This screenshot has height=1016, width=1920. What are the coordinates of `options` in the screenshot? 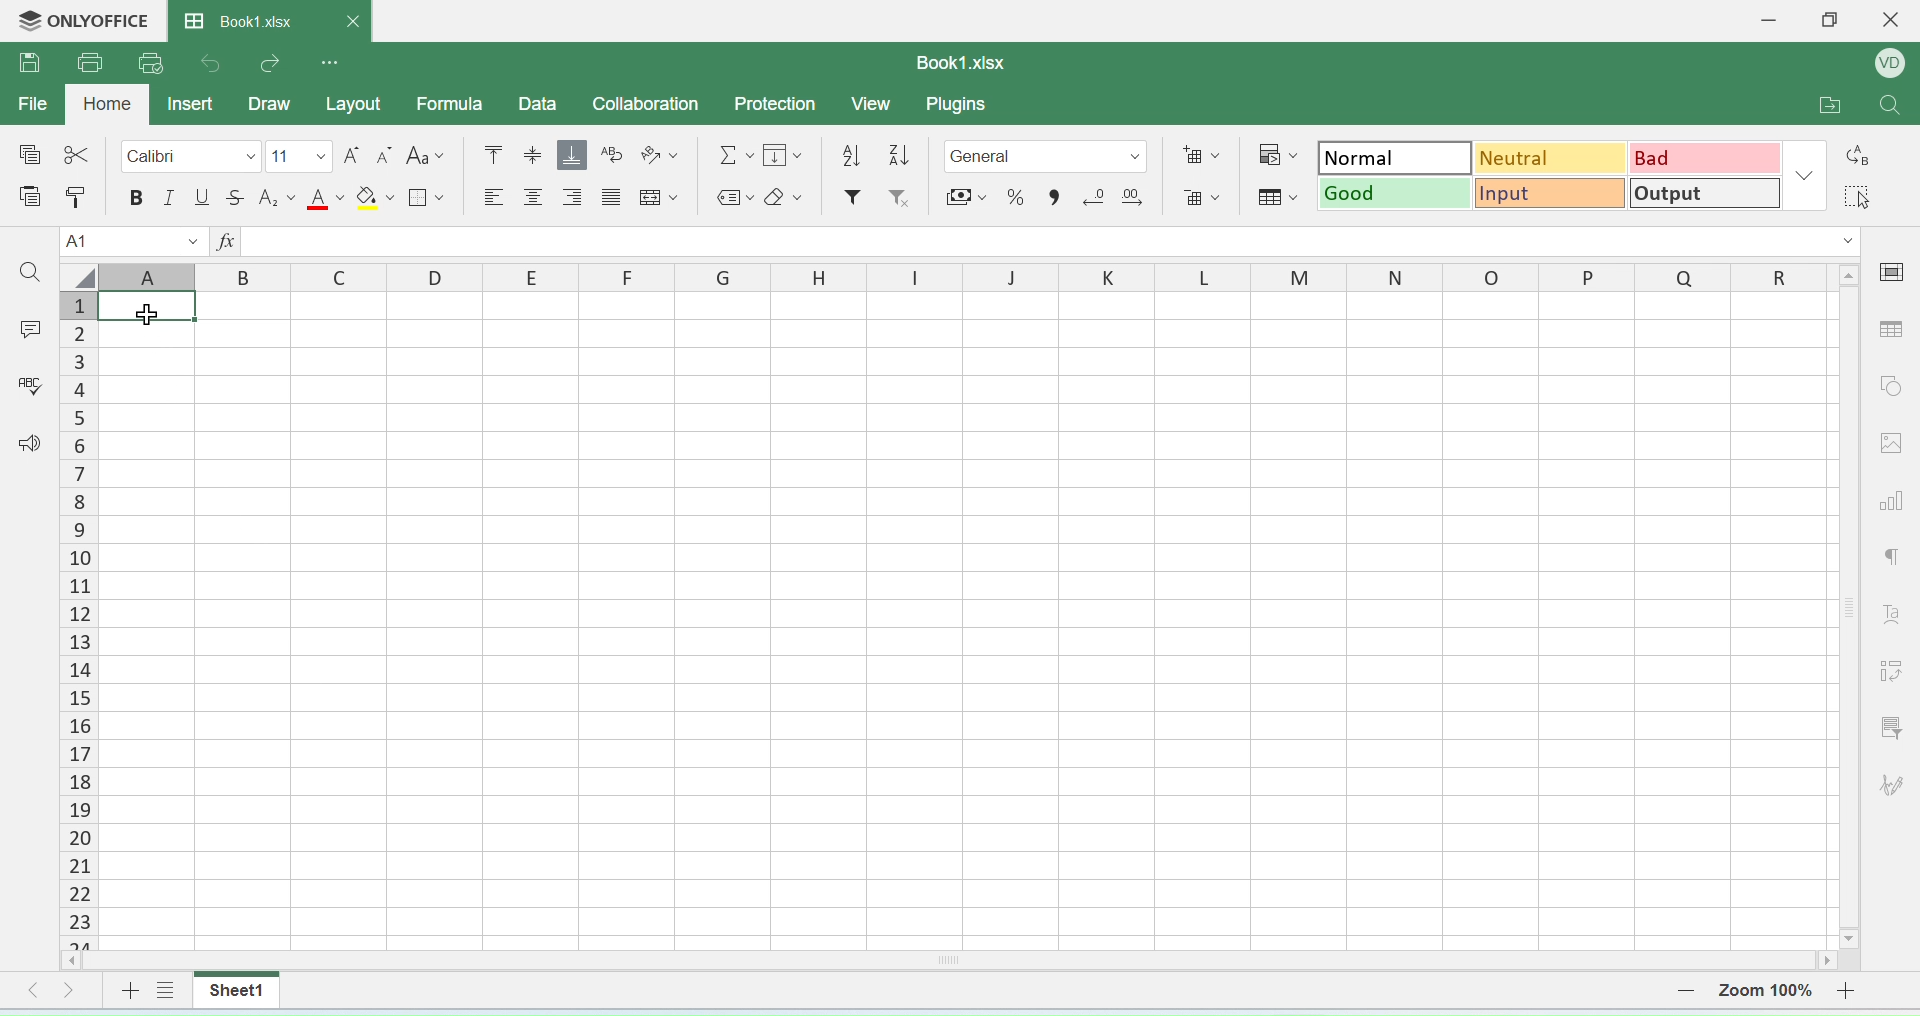 It's located at (328, 60).